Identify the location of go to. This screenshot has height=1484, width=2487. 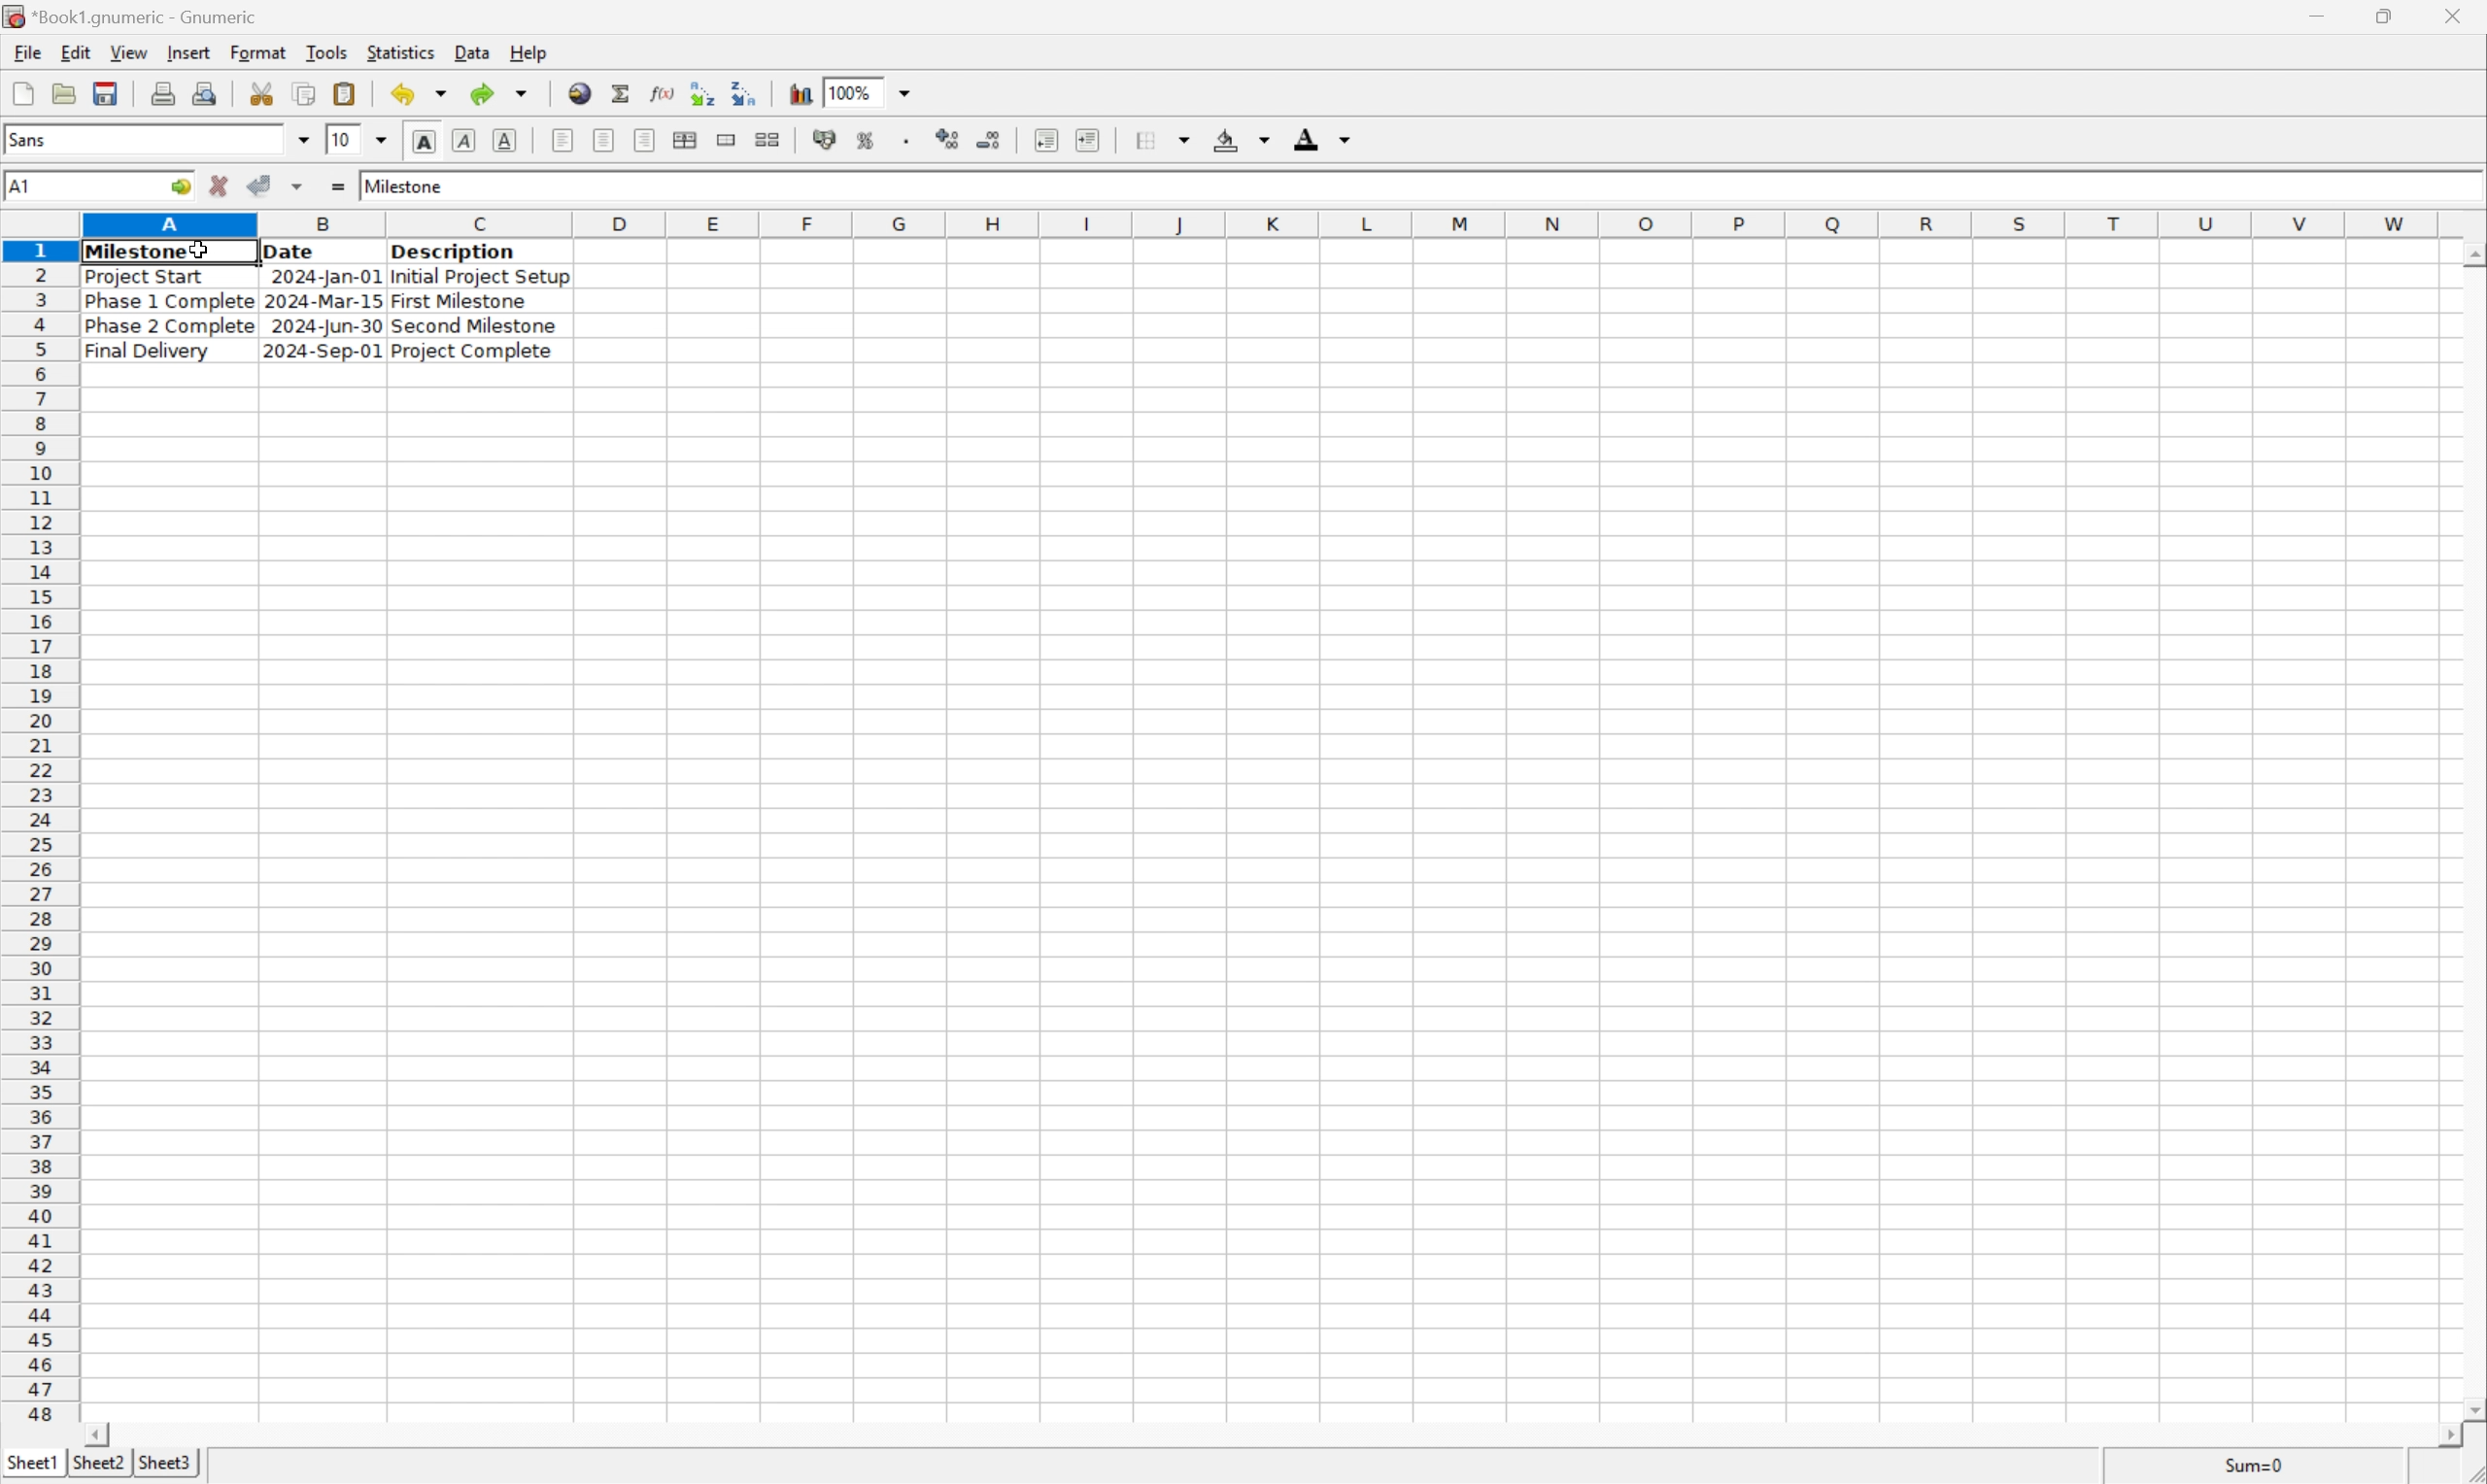
(177, 187).